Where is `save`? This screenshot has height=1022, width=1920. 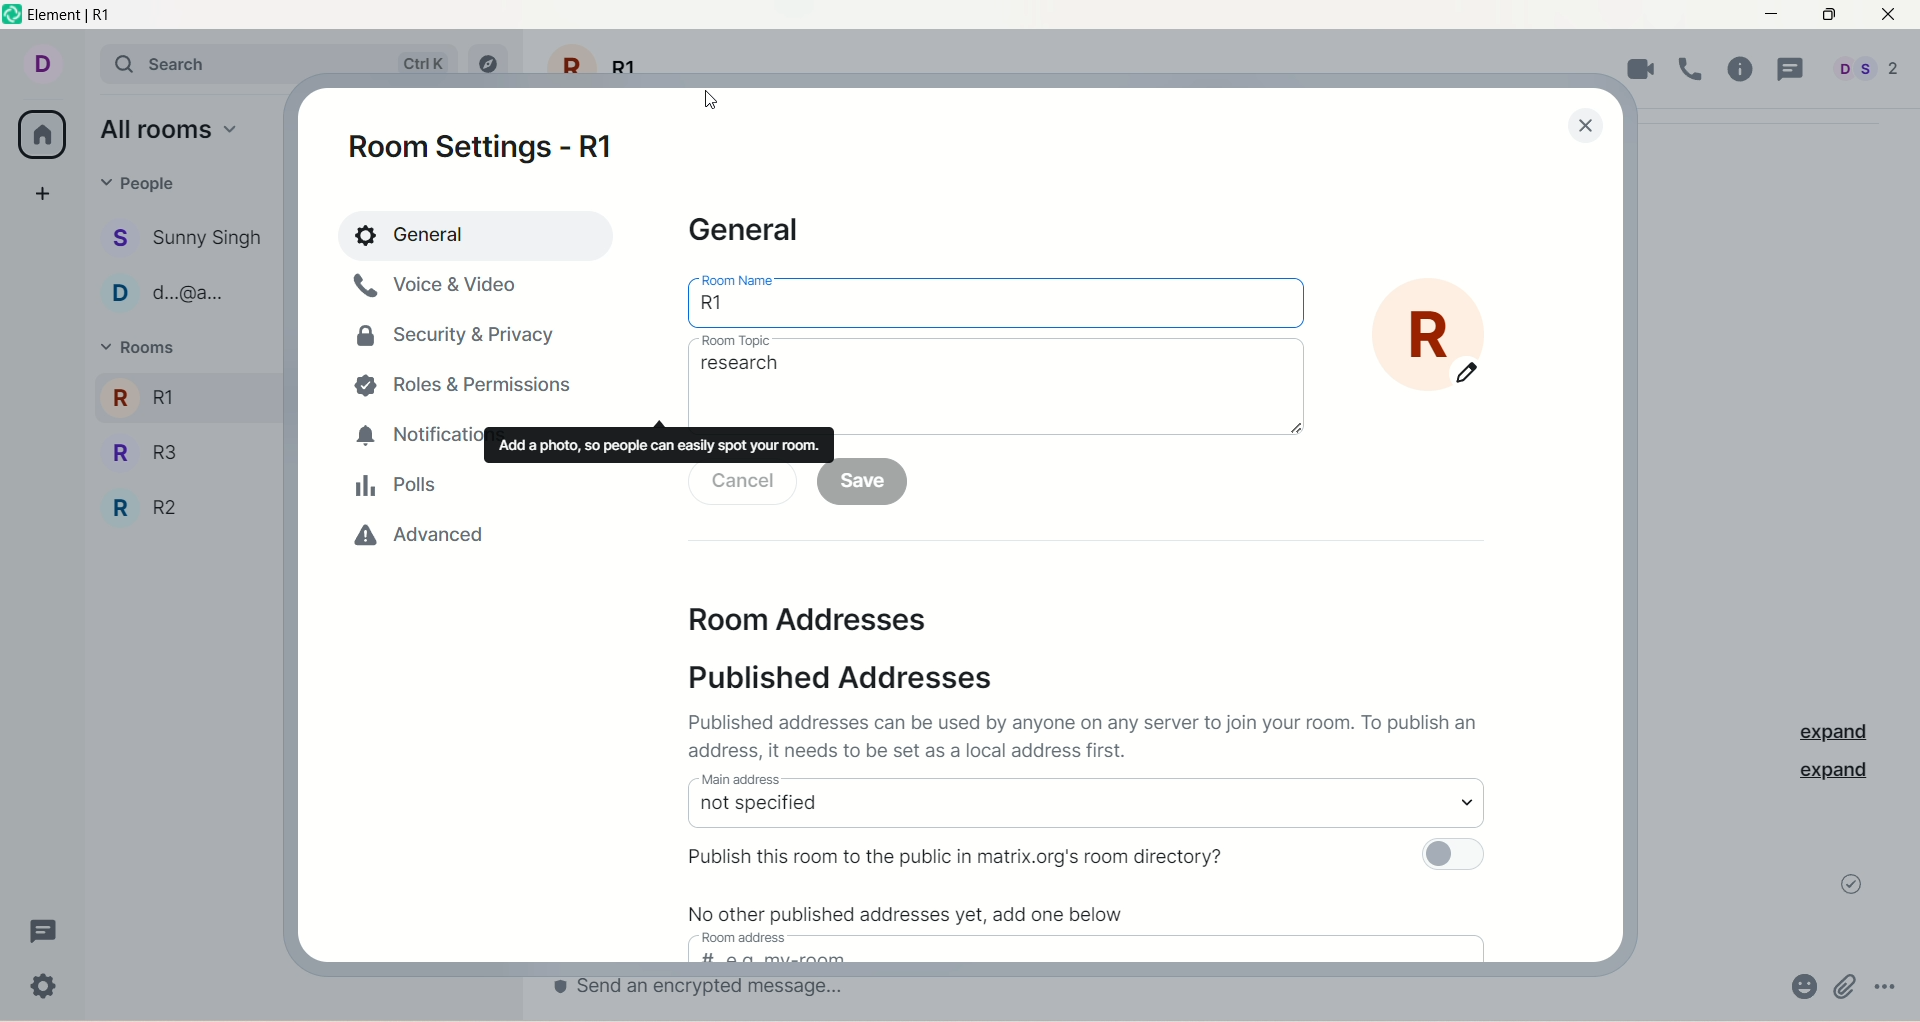
save is located at coordinates (868, 481).